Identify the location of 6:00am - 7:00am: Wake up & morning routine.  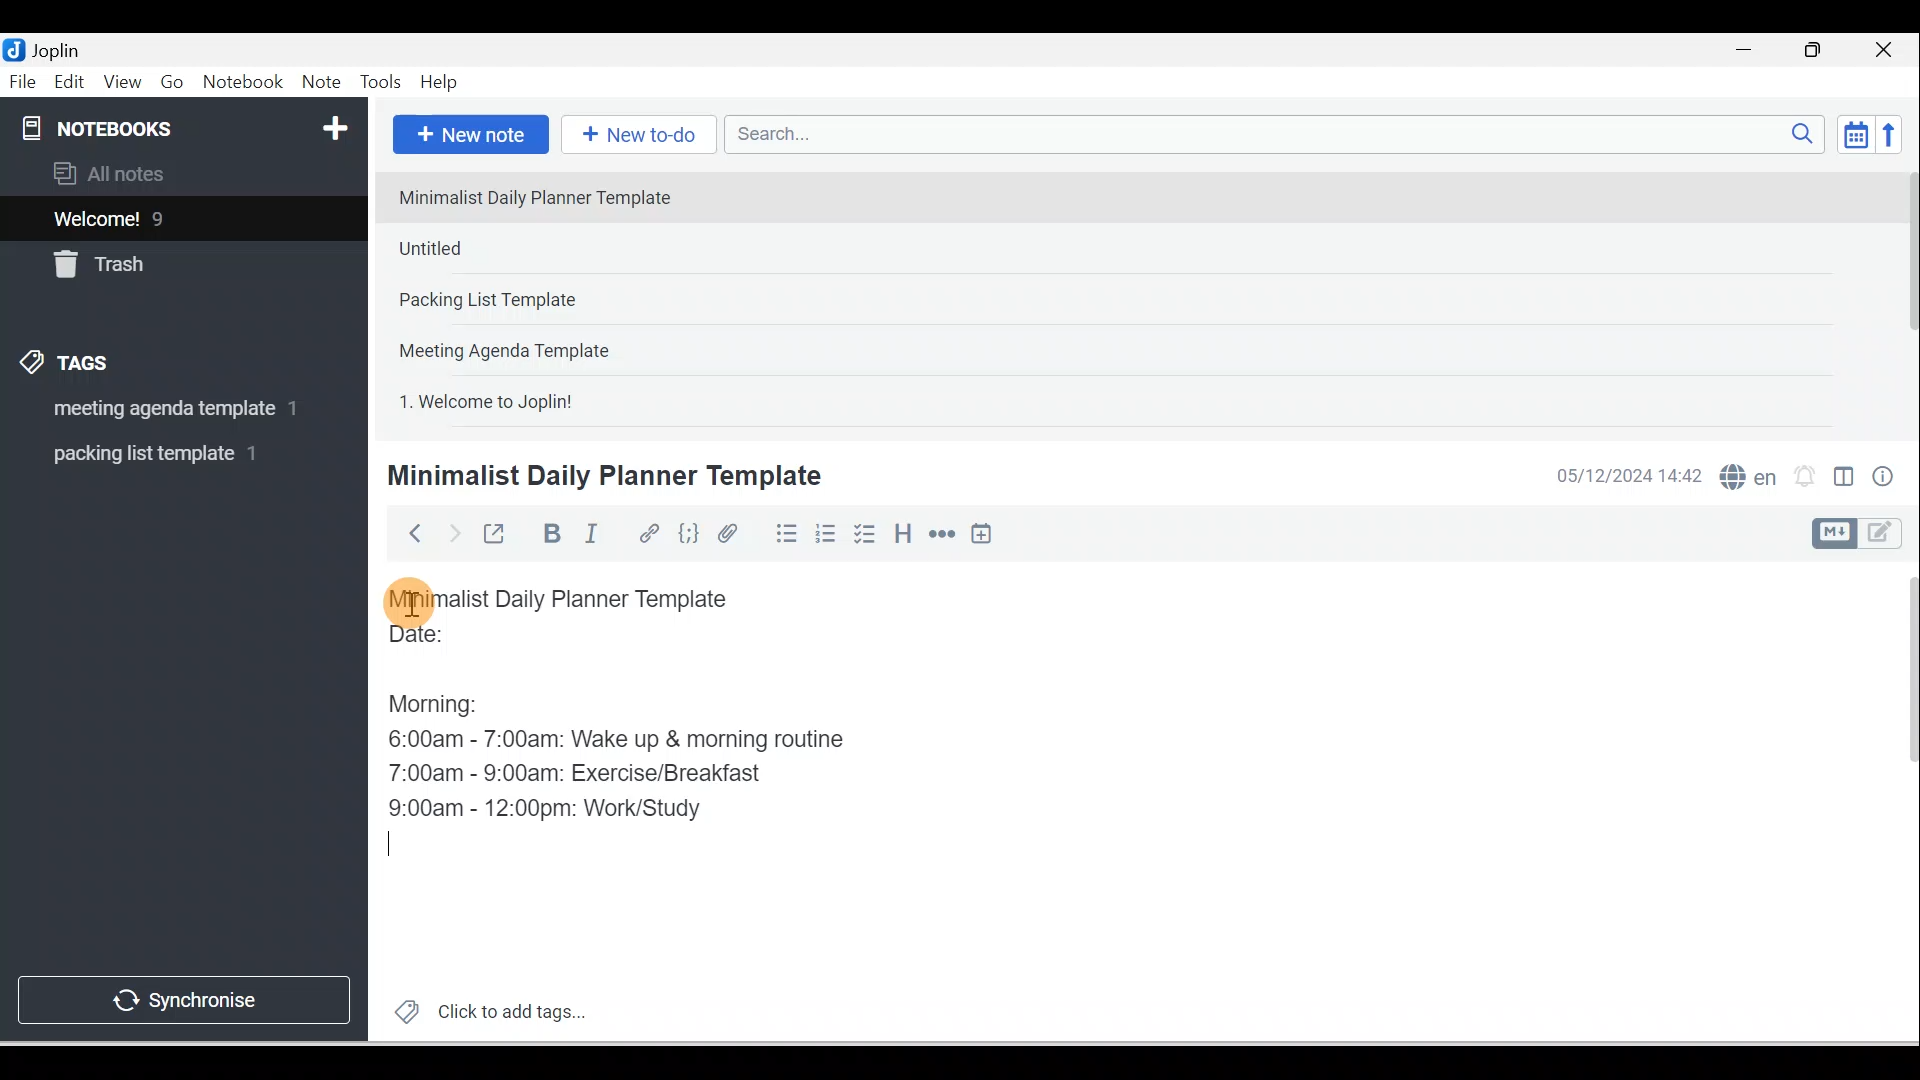
(623, 739).